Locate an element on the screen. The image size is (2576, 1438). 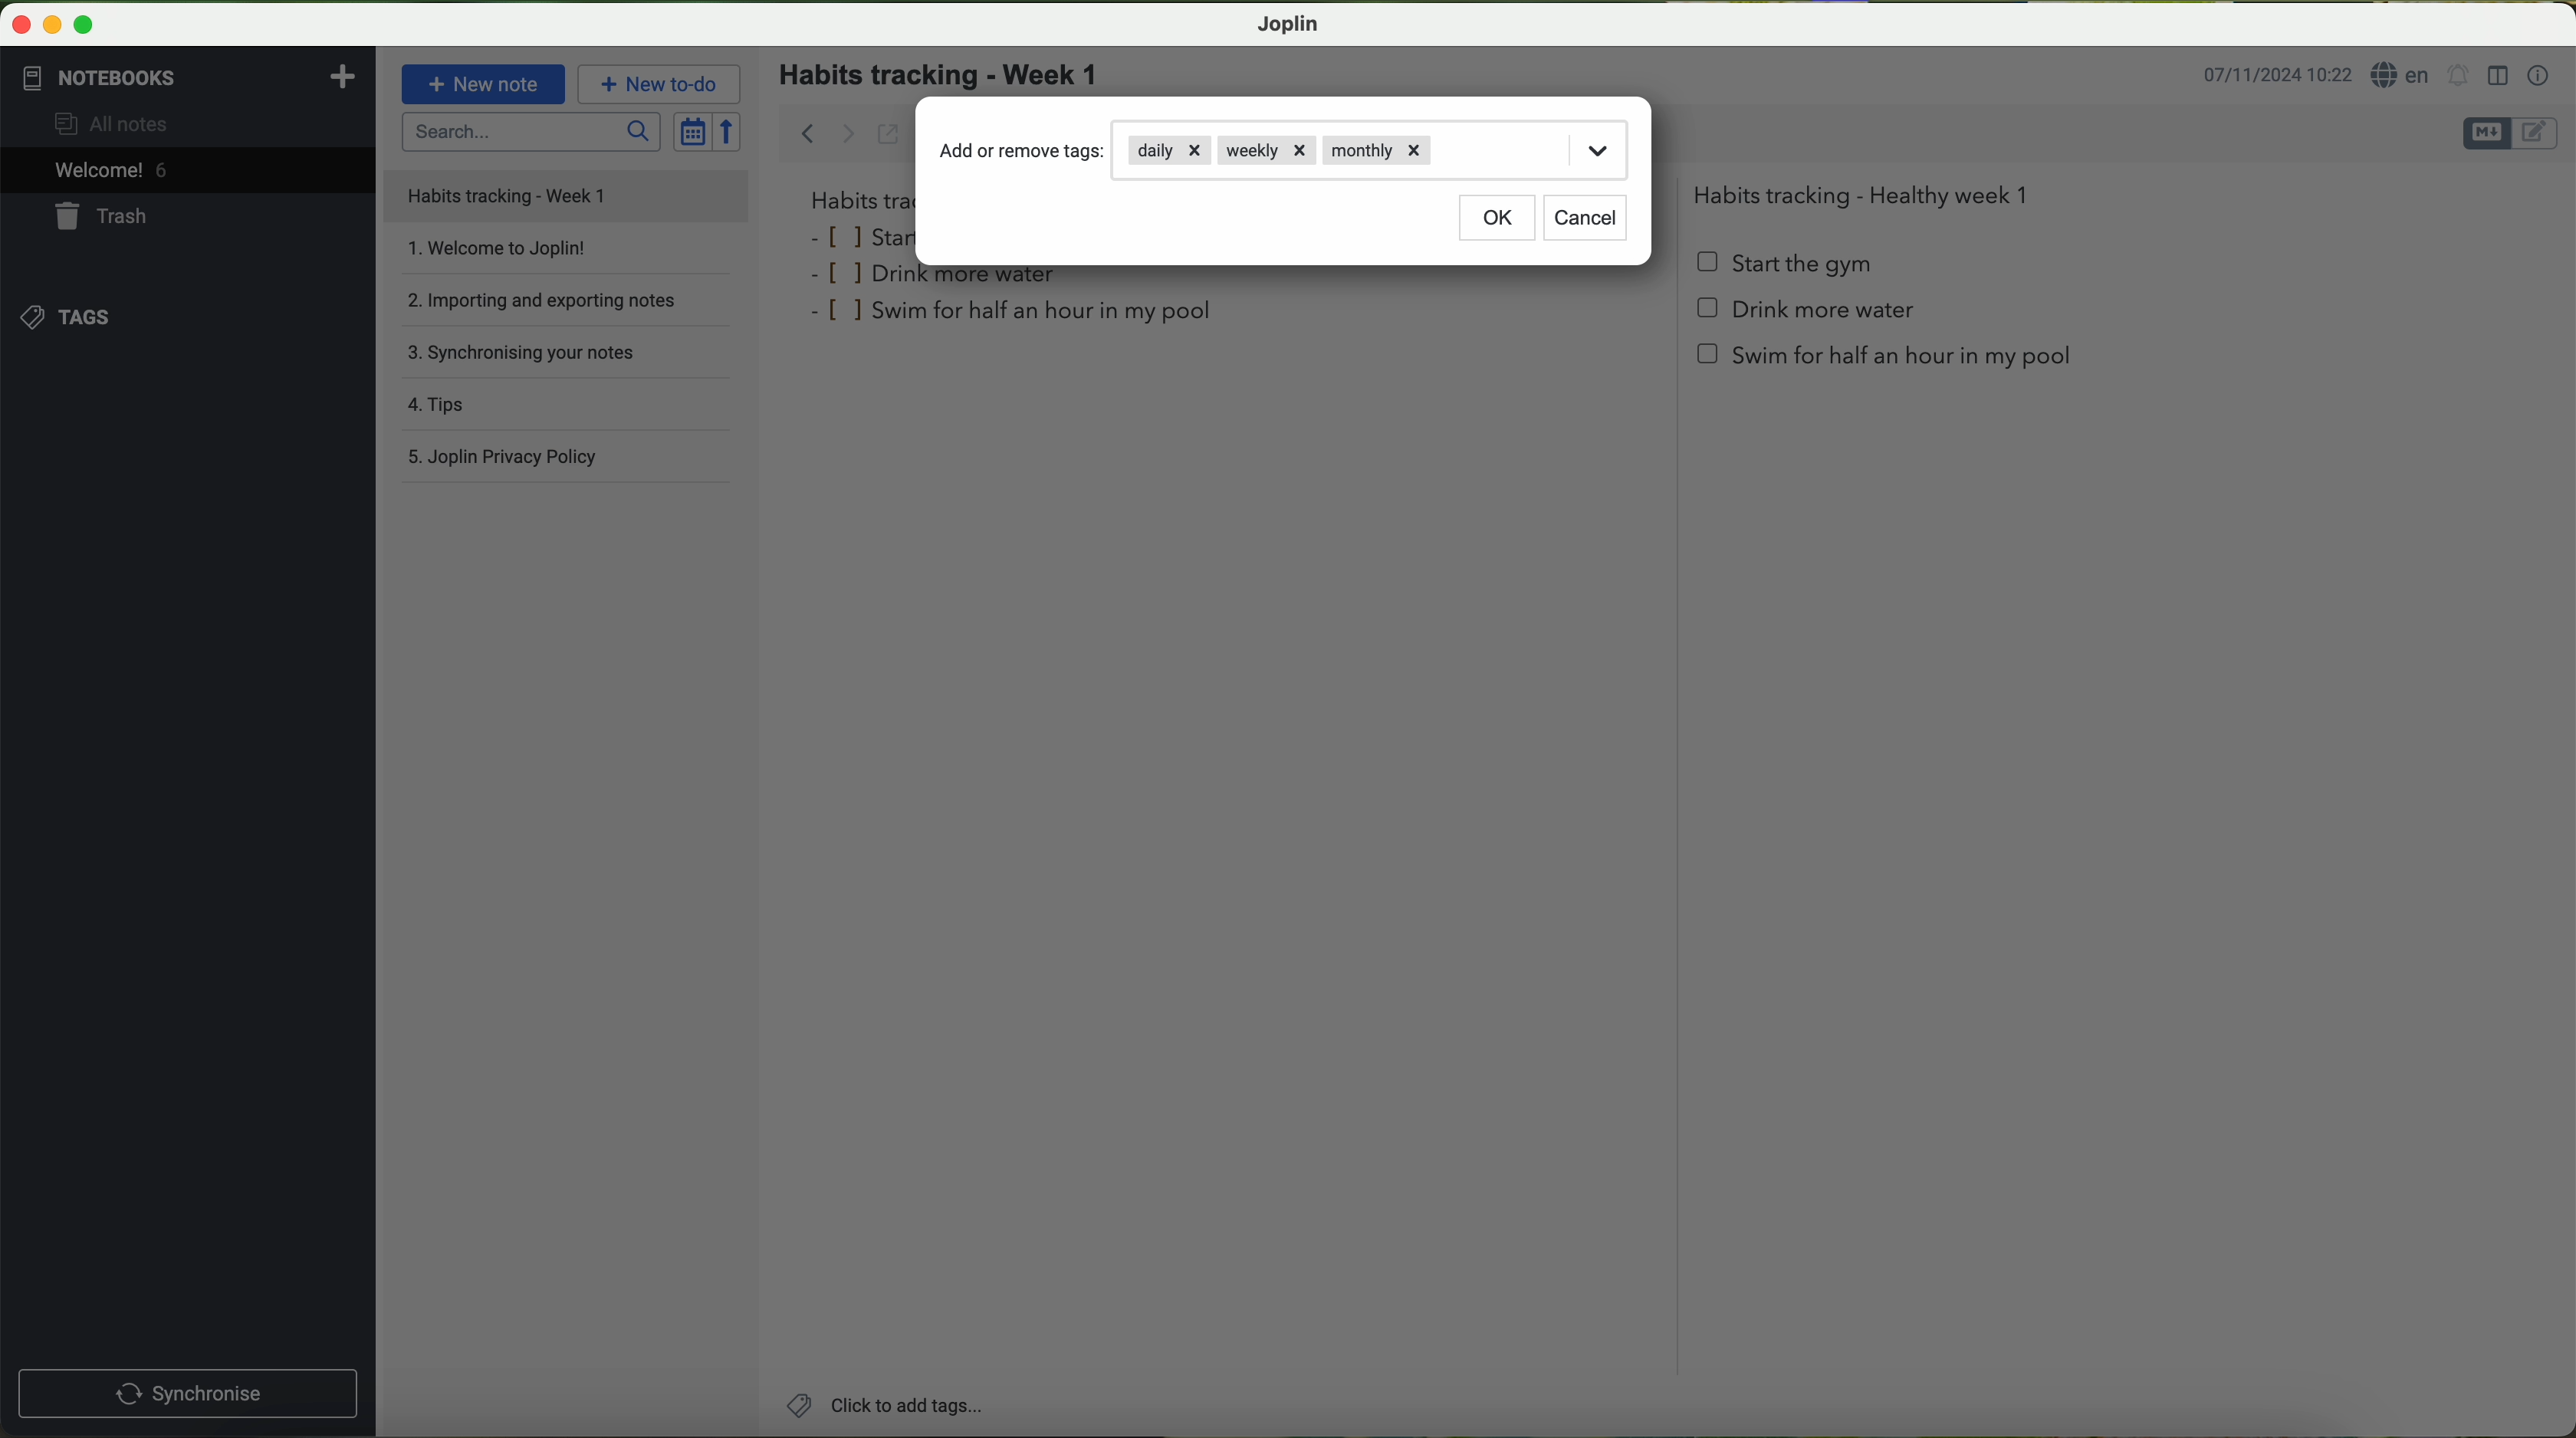
back is located at coordinates (801, 131).